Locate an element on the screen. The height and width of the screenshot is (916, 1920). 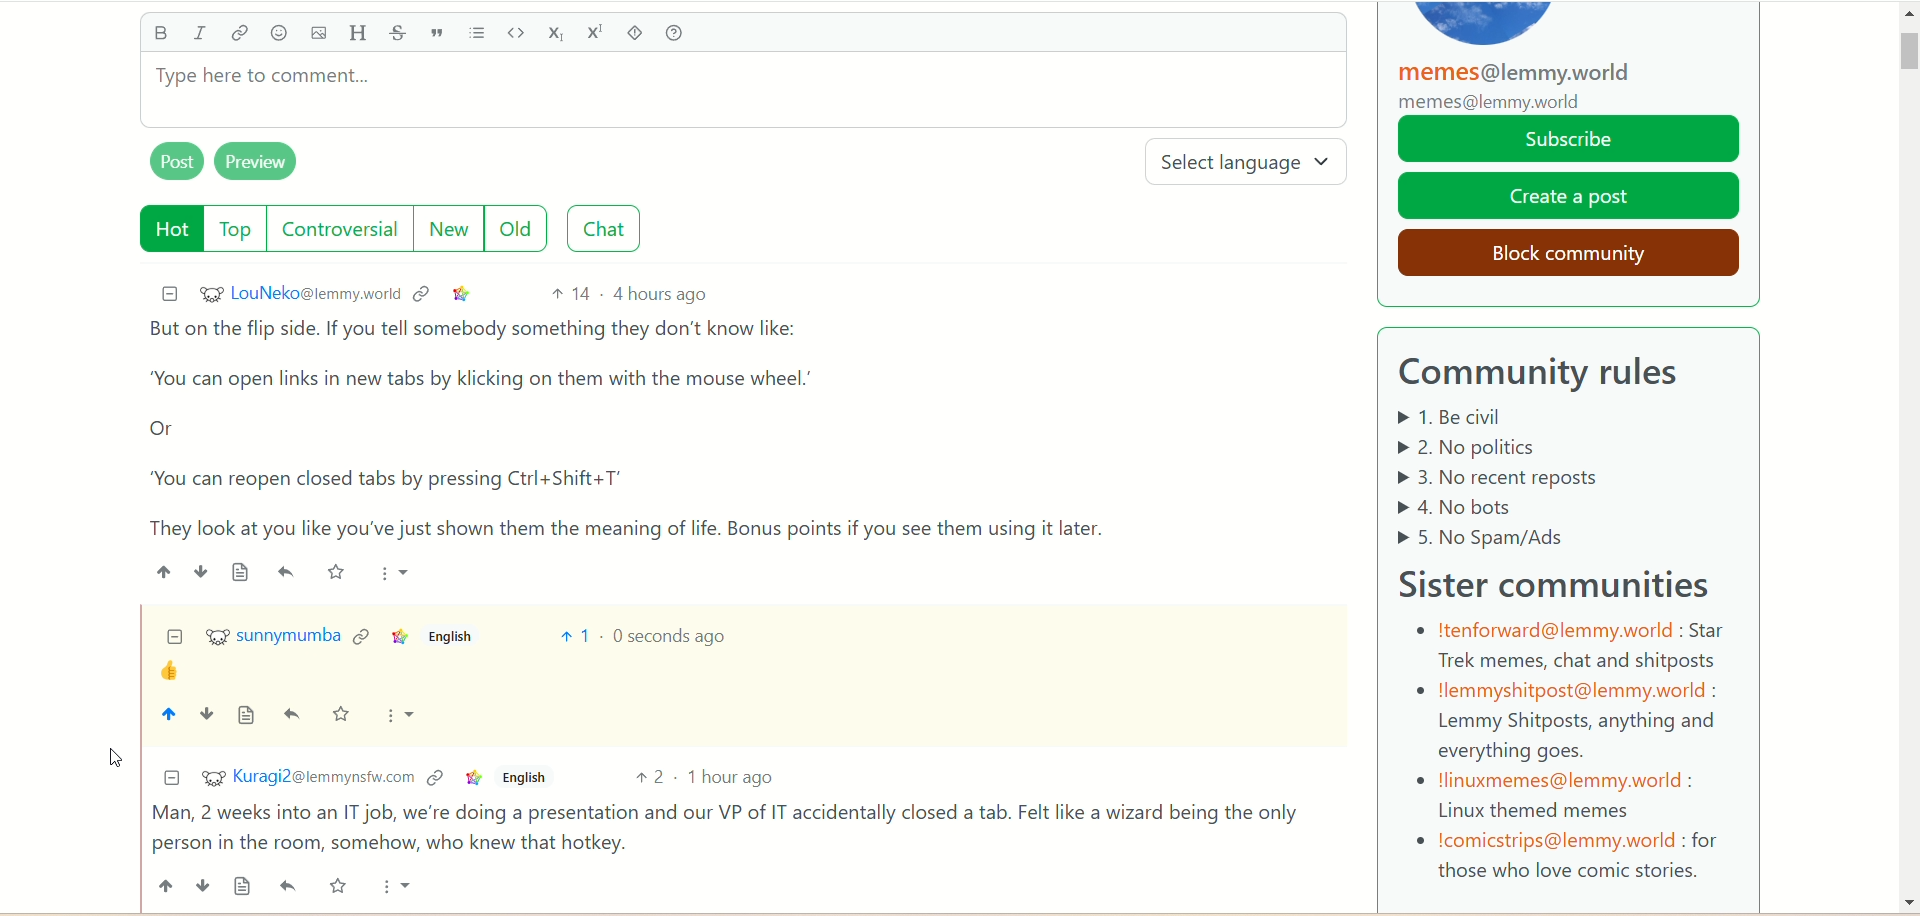
block community is located at coordinates (1561, 250).